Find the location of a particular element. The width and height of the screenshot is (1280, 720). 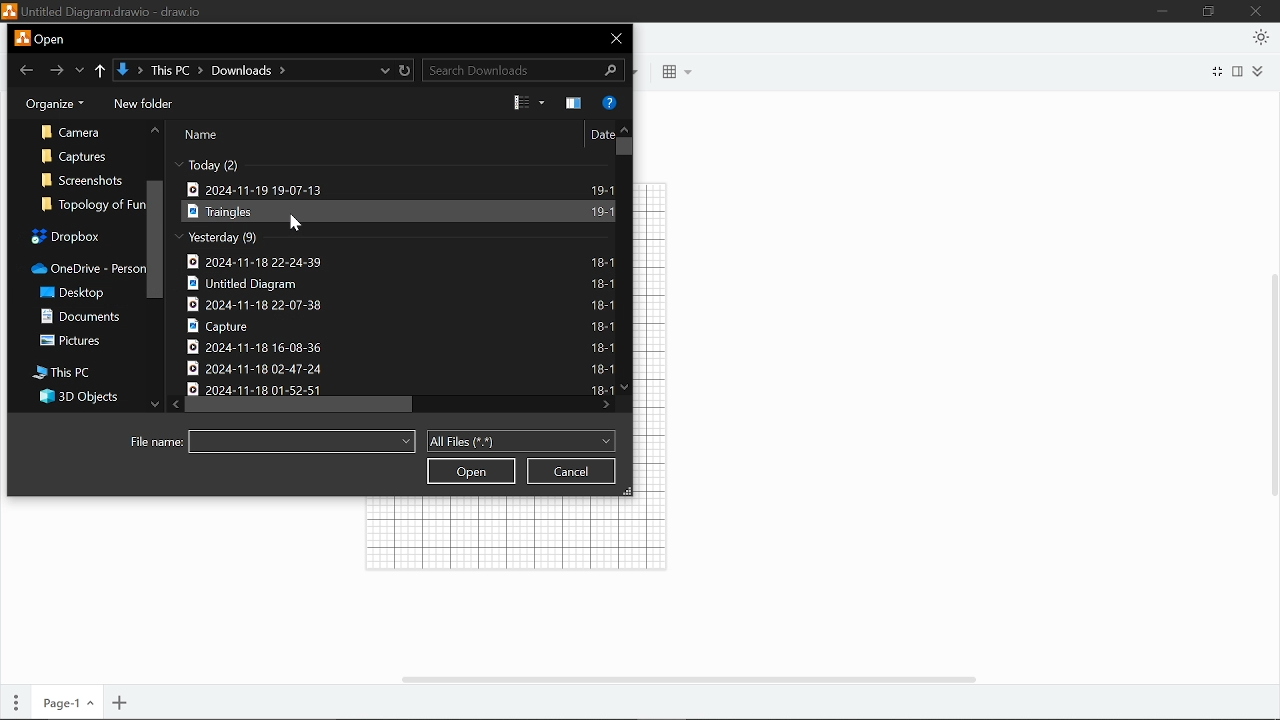

More options is located at coordinates (541, 103).